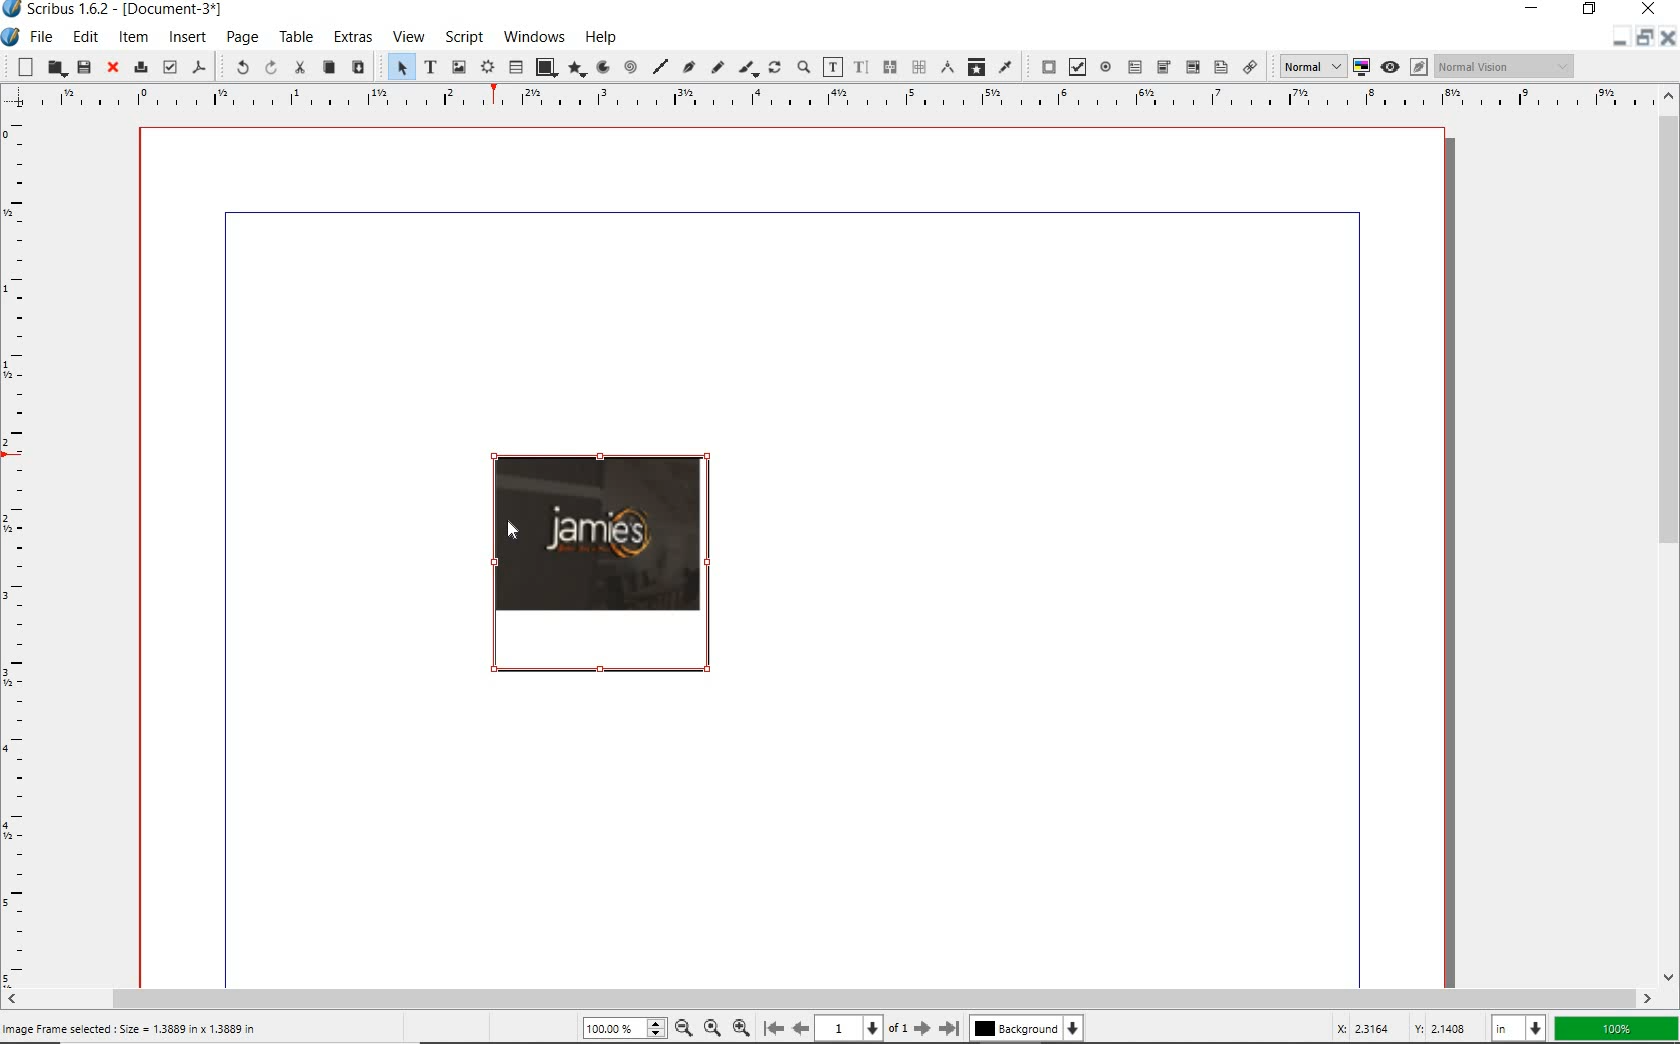 The image size is (1680, 1044). What do you see at coordinates (142, 67) in the screenshot?
I see `print` at bounding box center [142, 67].